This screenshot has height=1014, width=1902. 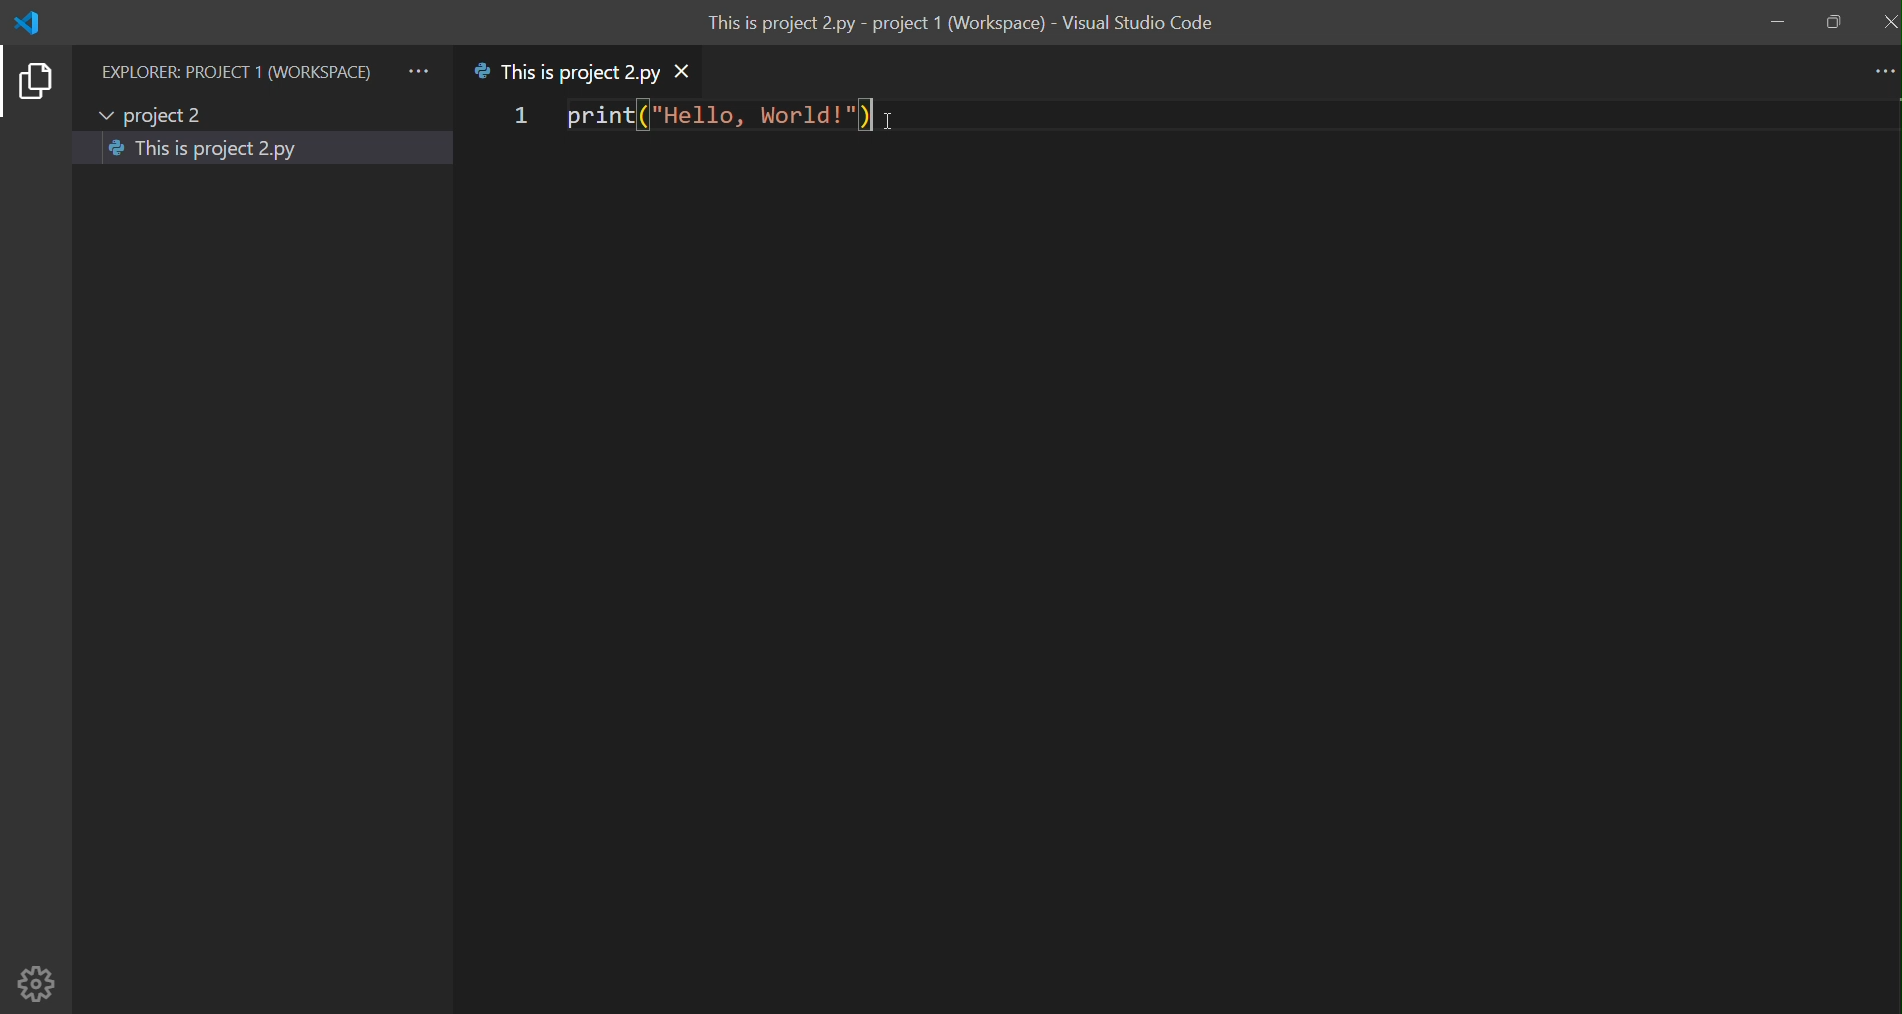 What do you see at coordinates (715, 114) in the screenshot?
I see `code` at bounding box center [715, 114].